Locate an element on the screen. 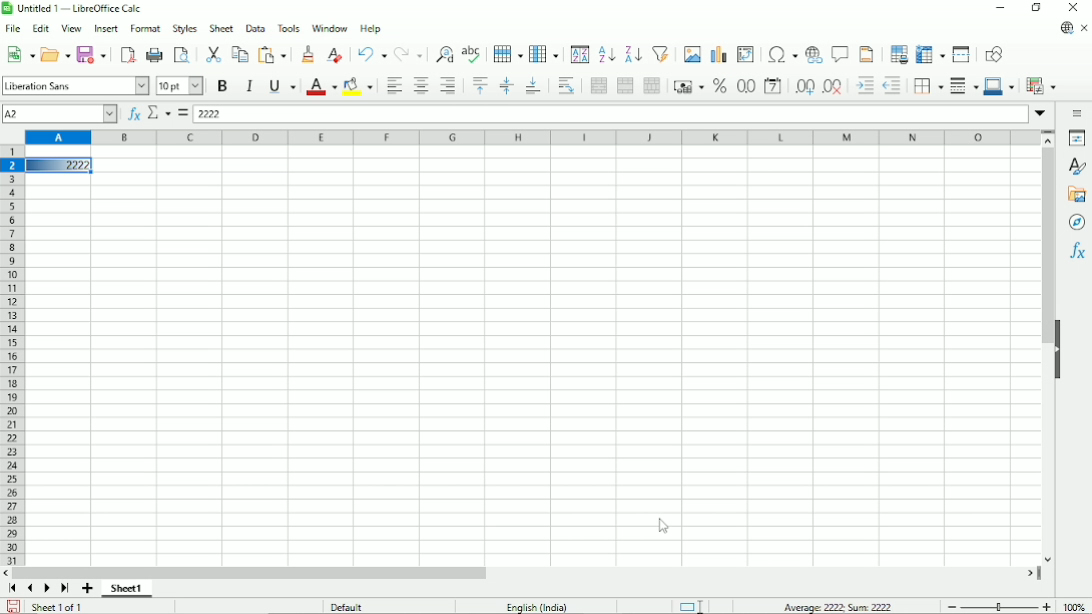 The width and height of the screenshot is (1092, 614). Column is located at coordinates (544, 53).